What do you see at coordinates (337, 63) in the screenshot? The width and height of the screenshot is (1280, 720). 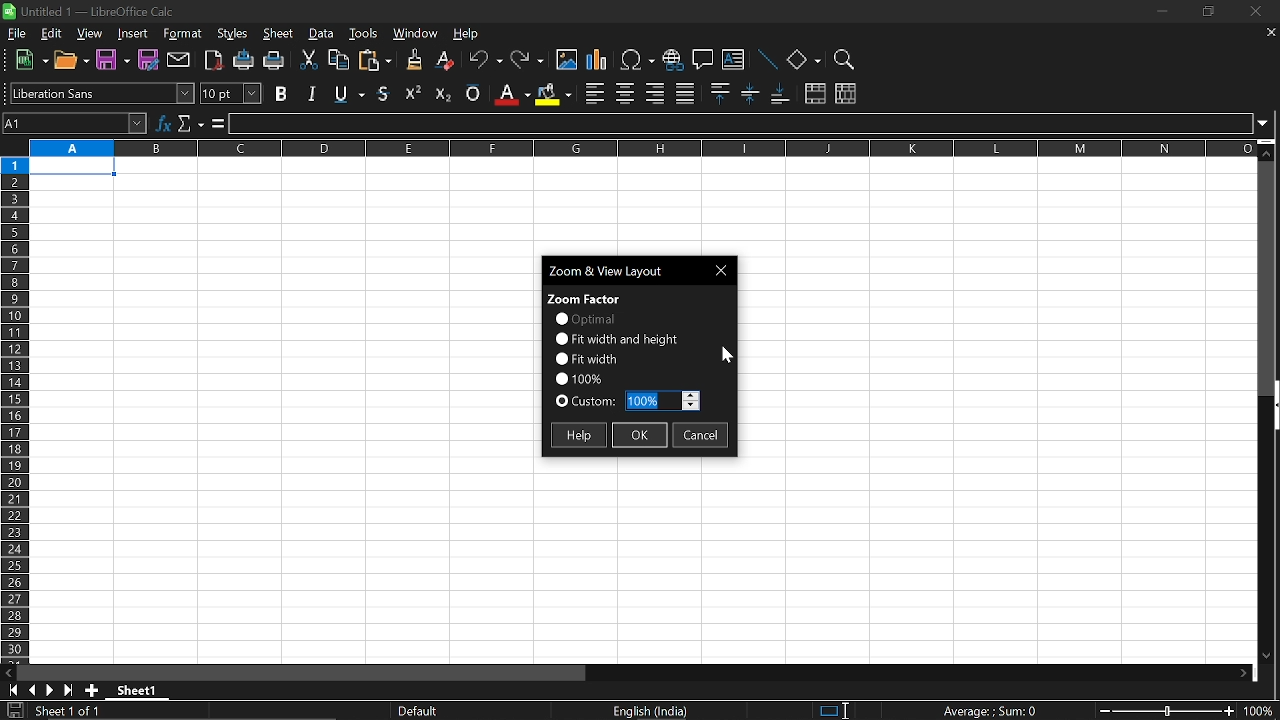 I see `copy` at bounding box center [337, 63].